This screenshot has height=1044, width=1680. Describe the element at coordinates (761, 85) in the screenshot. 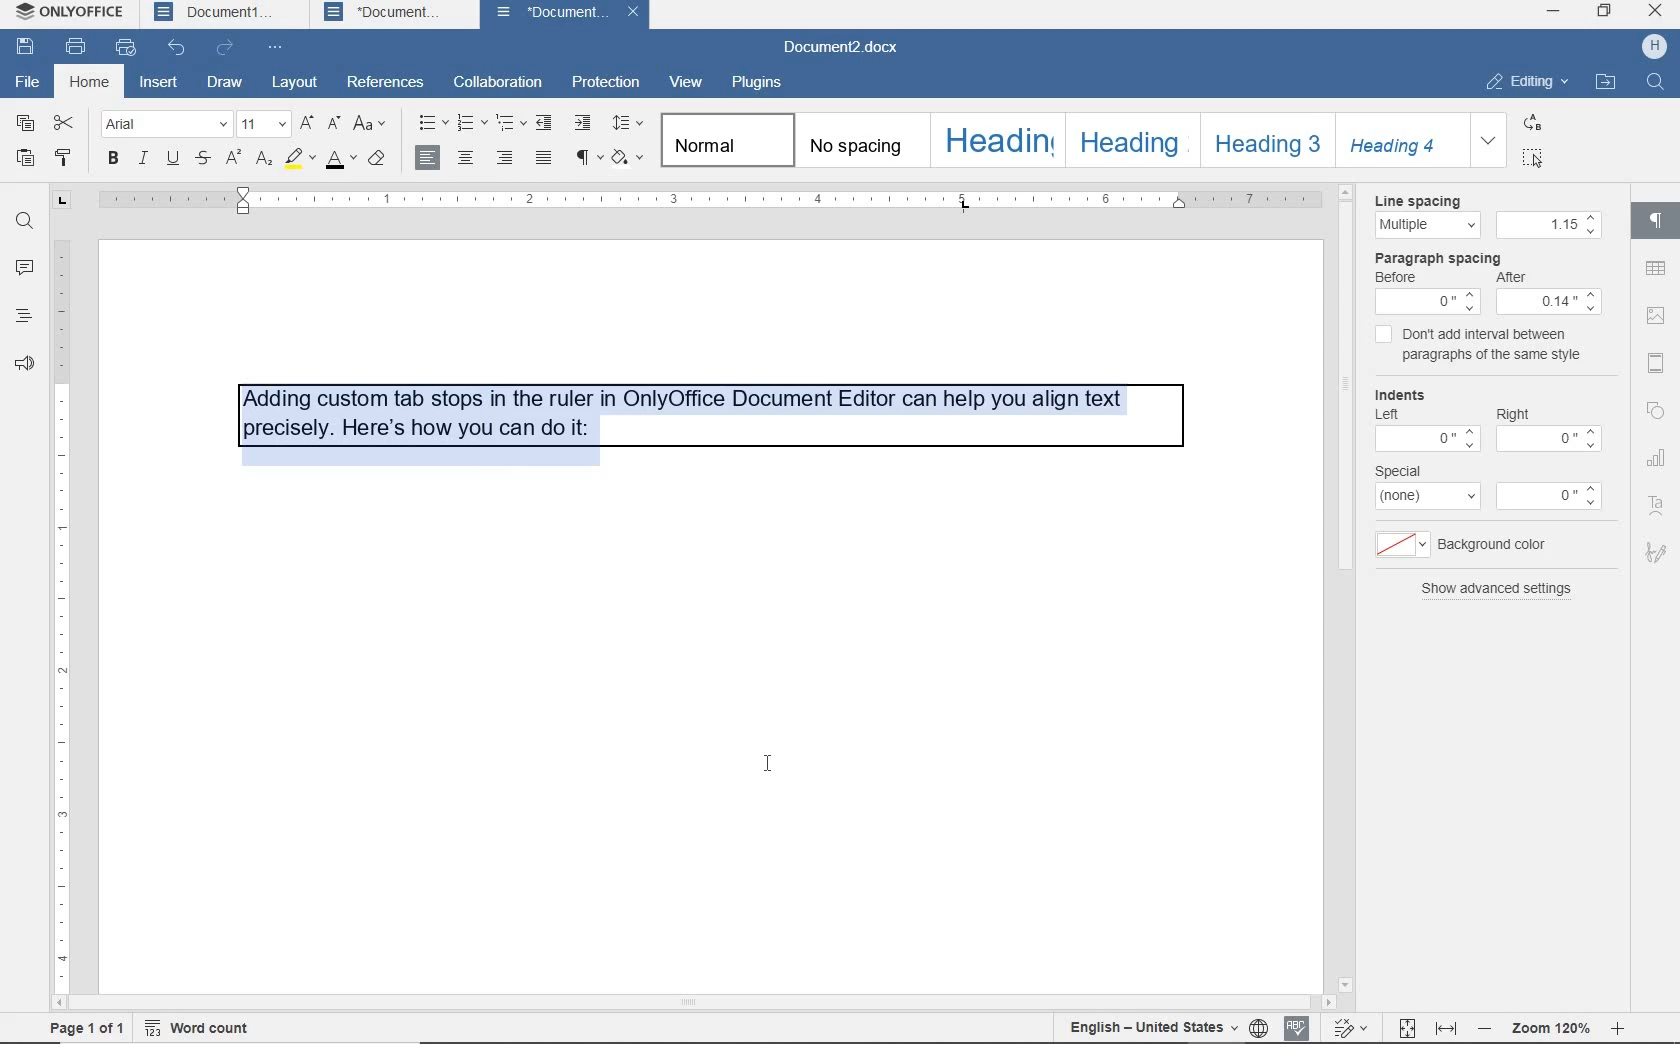

I see `plugins` at that location.